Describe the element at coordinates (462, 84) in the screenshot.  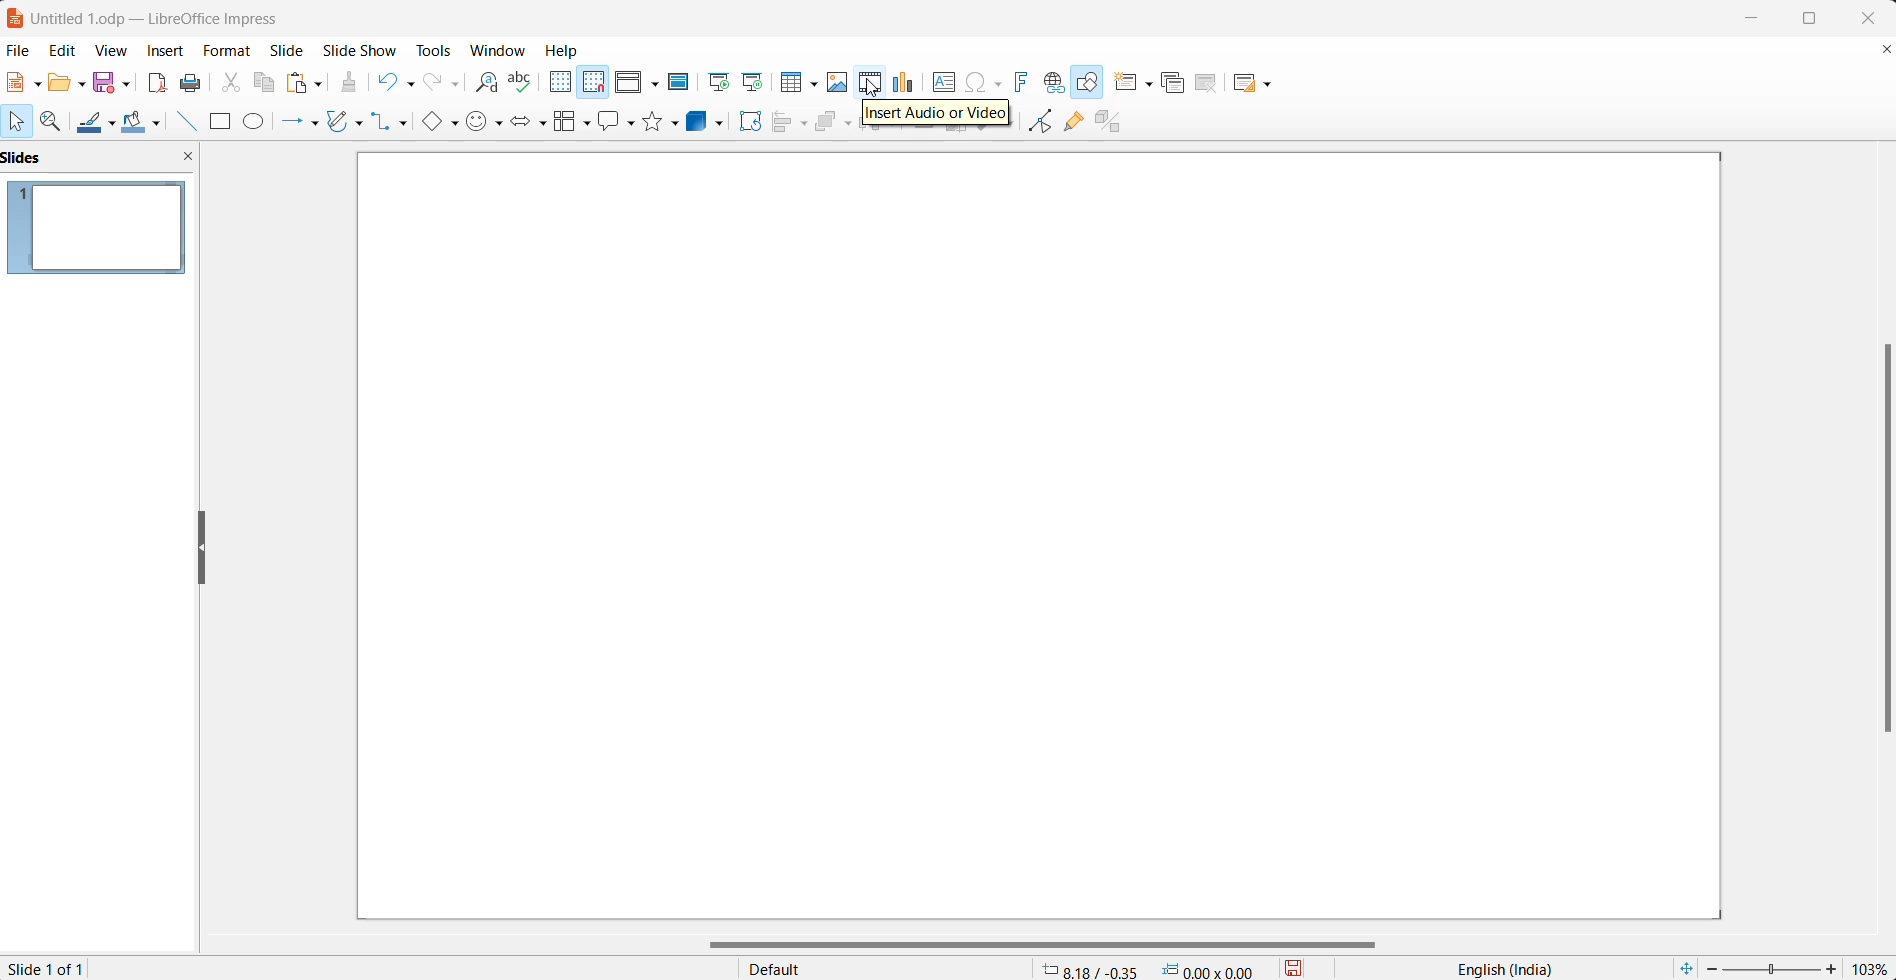
I see `actions to redo dropdown button` at that location.